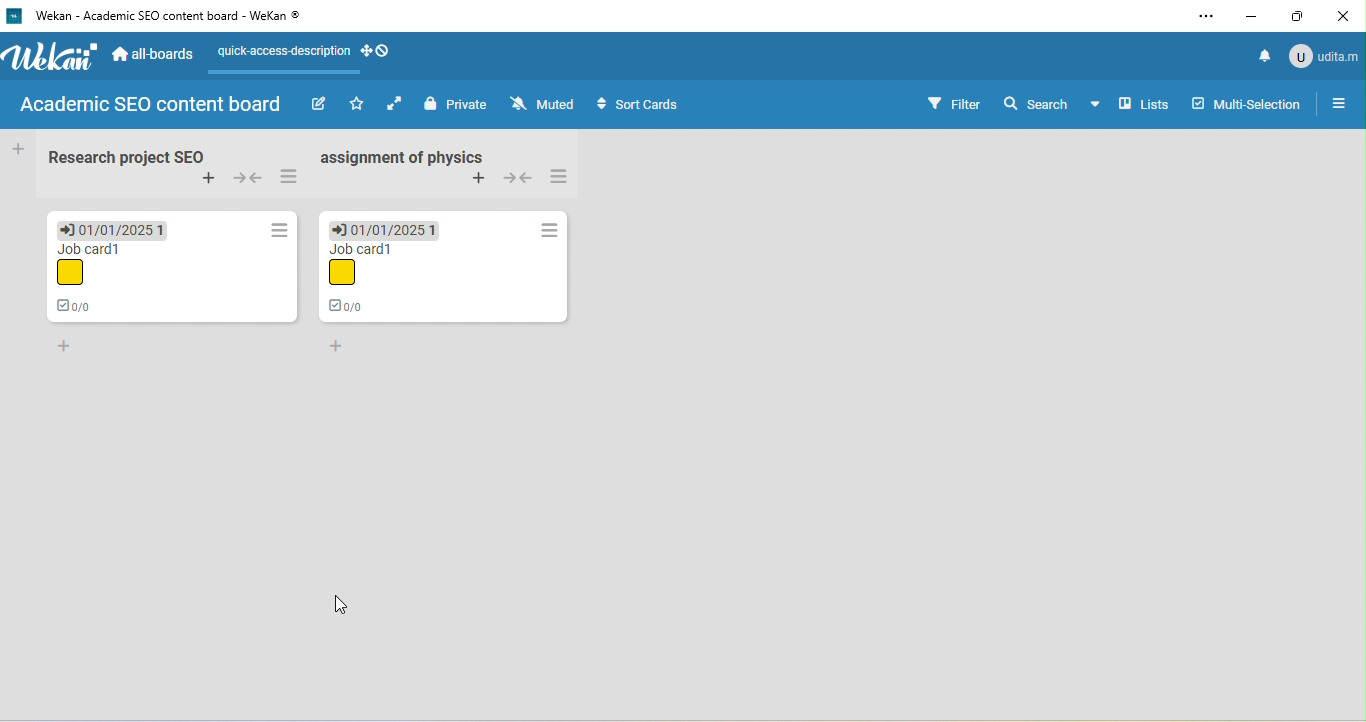 The width and height of the screenshot is (1366, 722). Describe the element at coordinates (350, 305) in the screenshot. I see `0/0` at that location.